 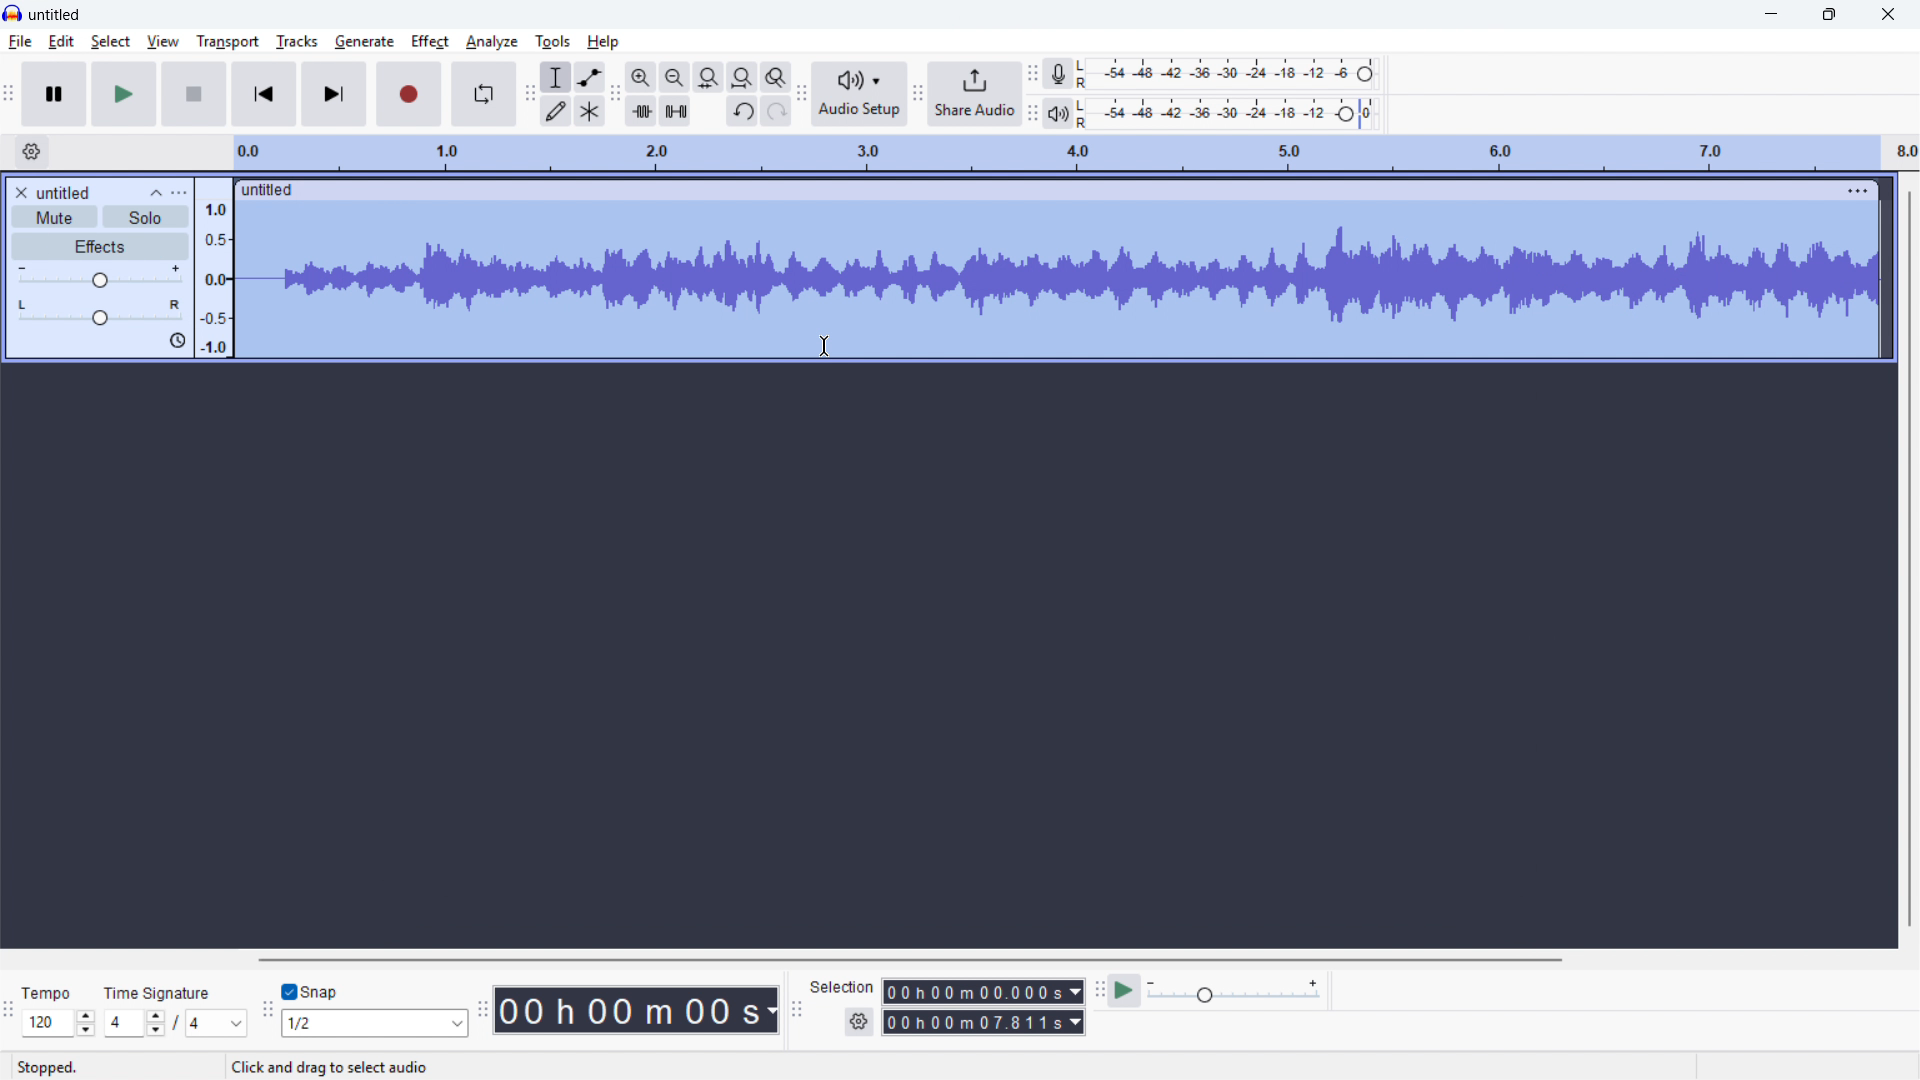 What do you see at coordinates (1768, 15) in the screenshot?
I see `minimise ` at bounding box center [1768, 15].